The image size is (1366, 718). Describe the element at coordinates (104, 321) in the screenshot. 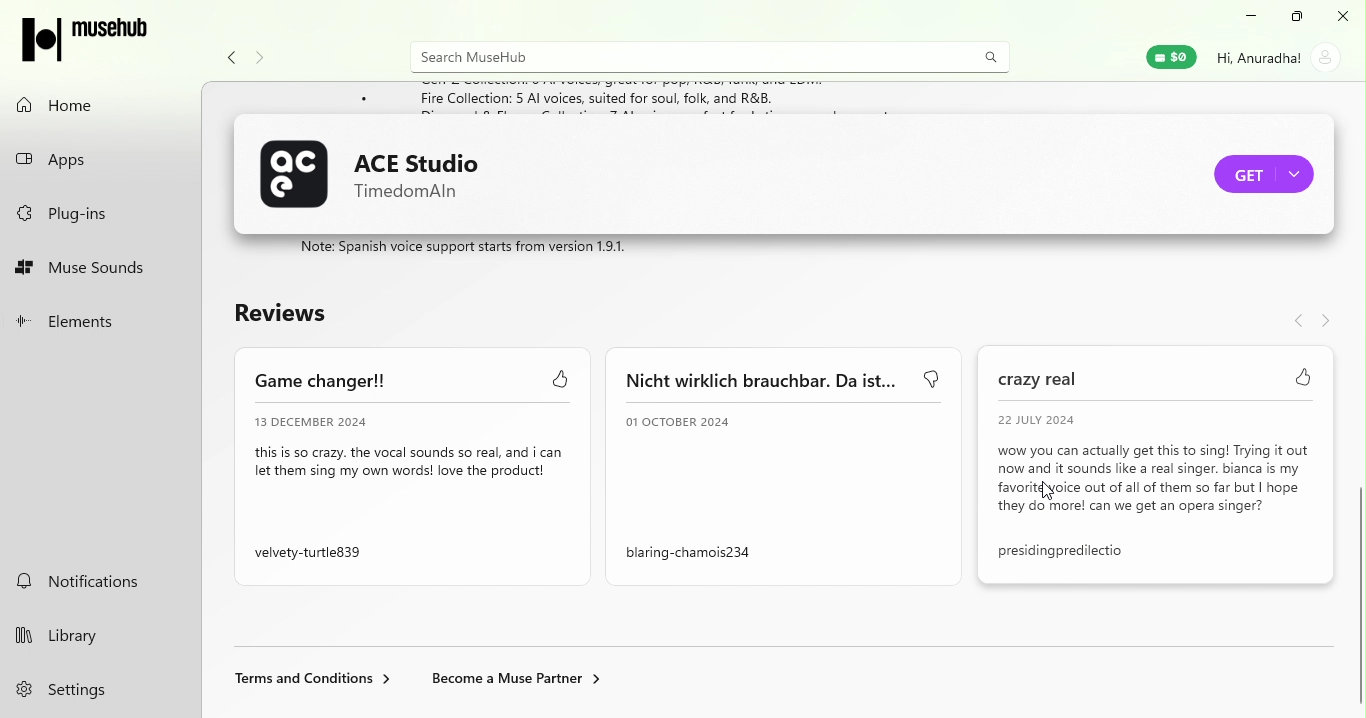

I see `elements` at that location.